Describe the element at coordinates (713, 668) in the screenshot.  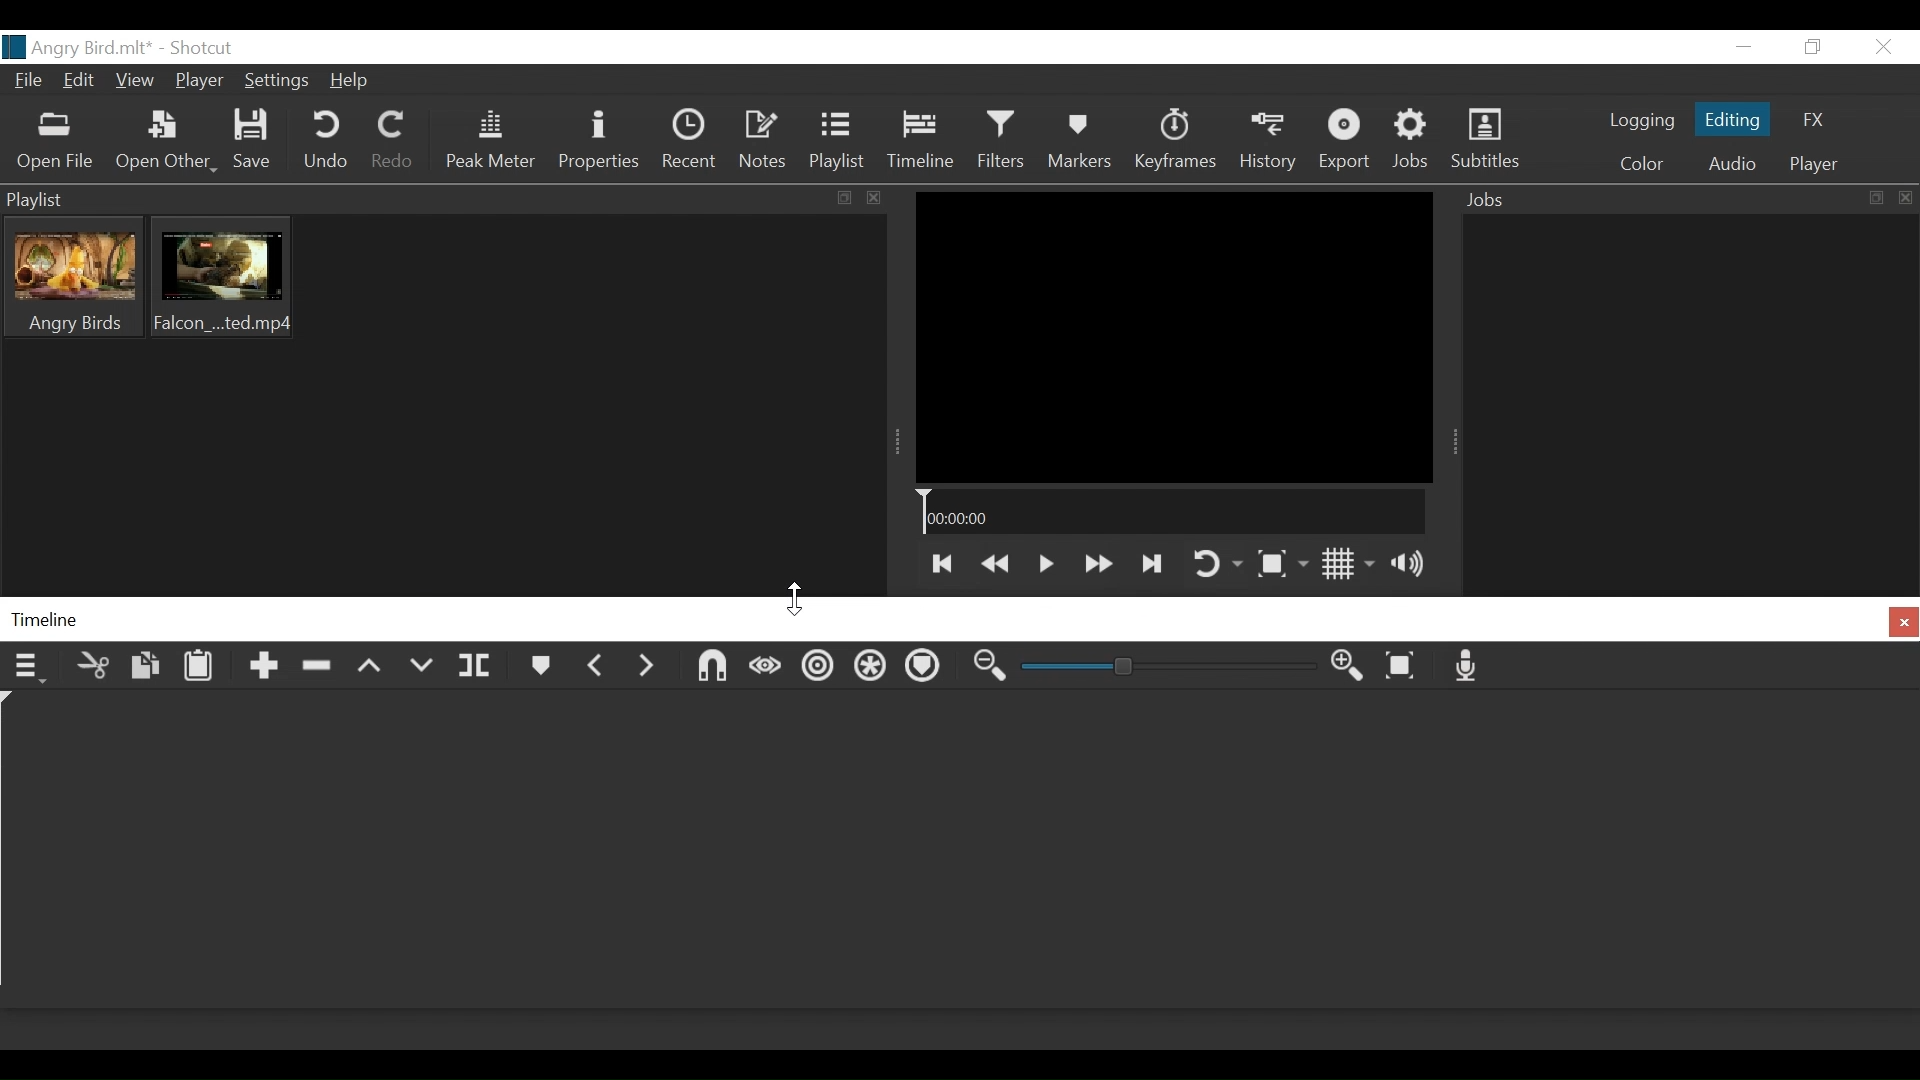
I see `Snap` at that location.